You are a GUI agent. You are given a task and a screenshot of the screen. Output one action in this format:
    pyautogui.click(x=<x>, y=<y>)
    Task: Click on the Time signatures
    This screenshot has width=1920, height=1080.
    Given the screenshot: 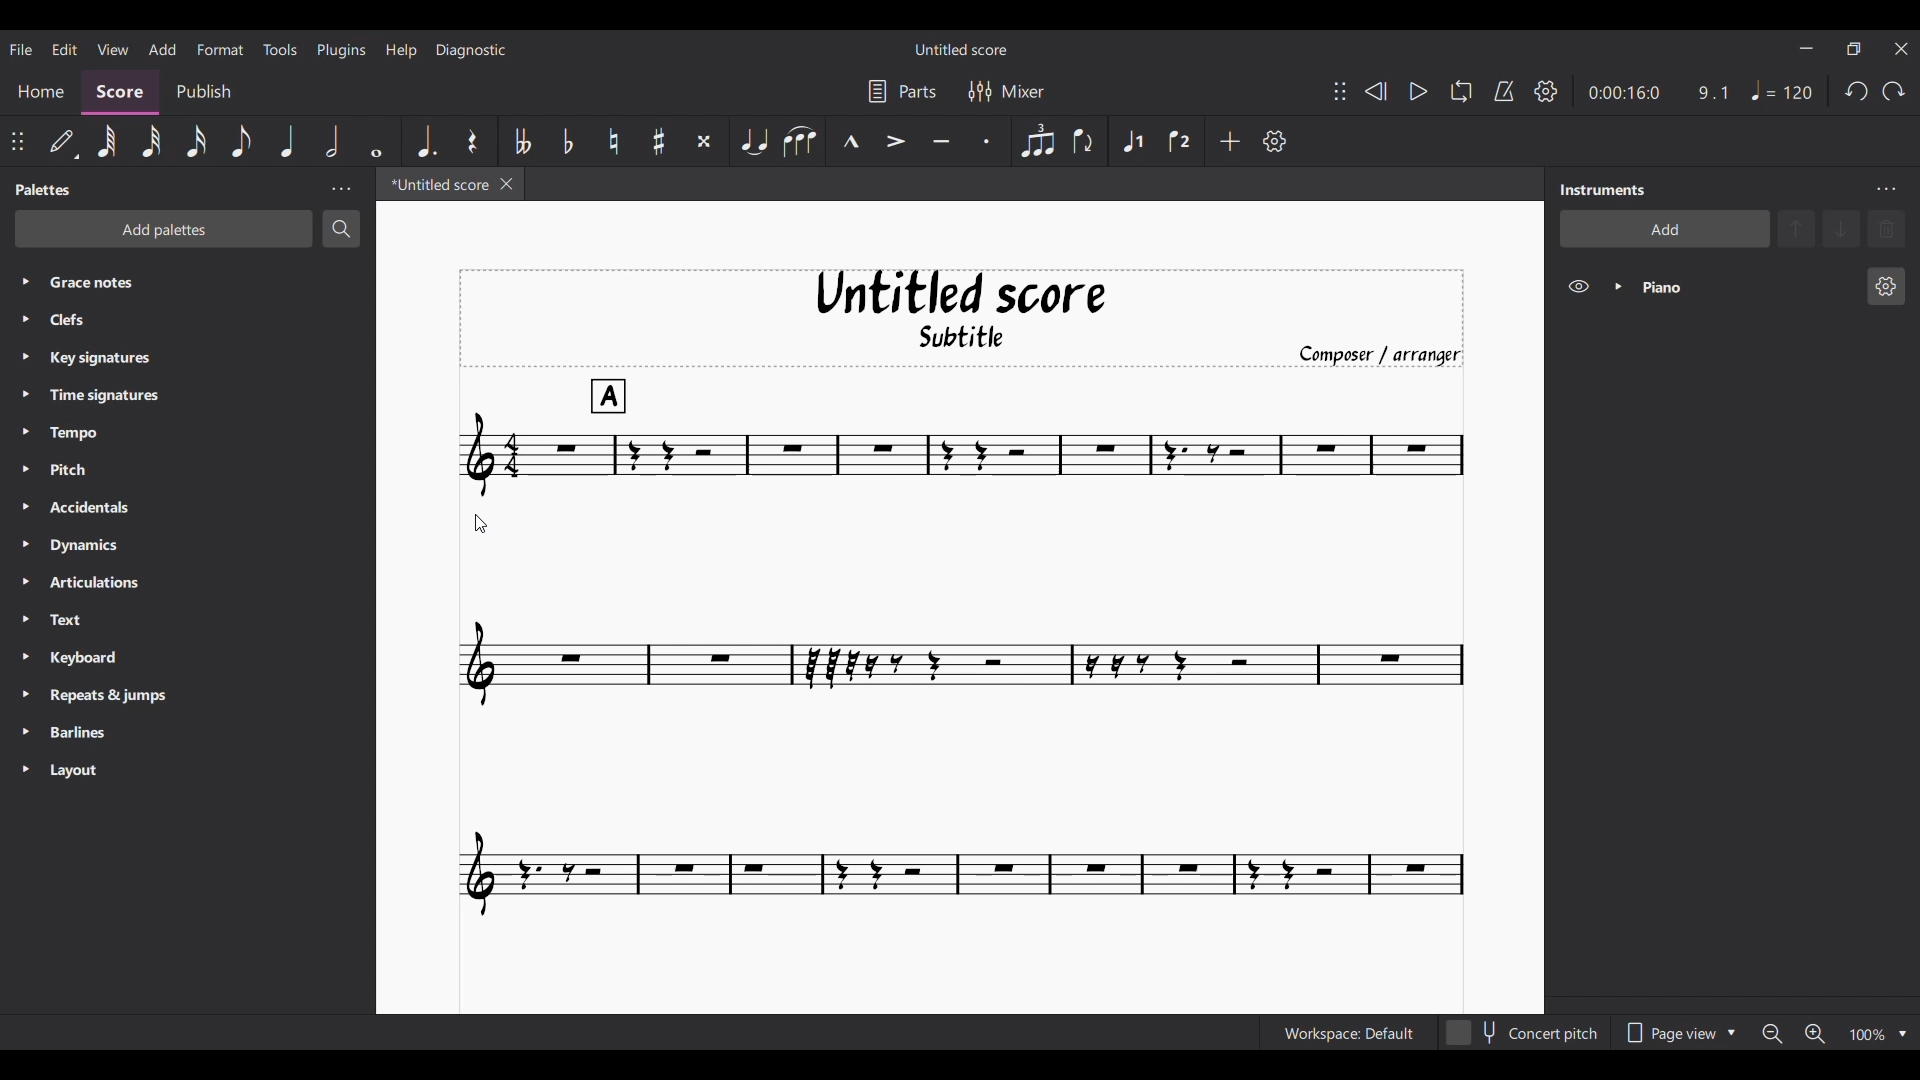 What is the action you would take?
    pyautogui.click(x=123, y=394)
    